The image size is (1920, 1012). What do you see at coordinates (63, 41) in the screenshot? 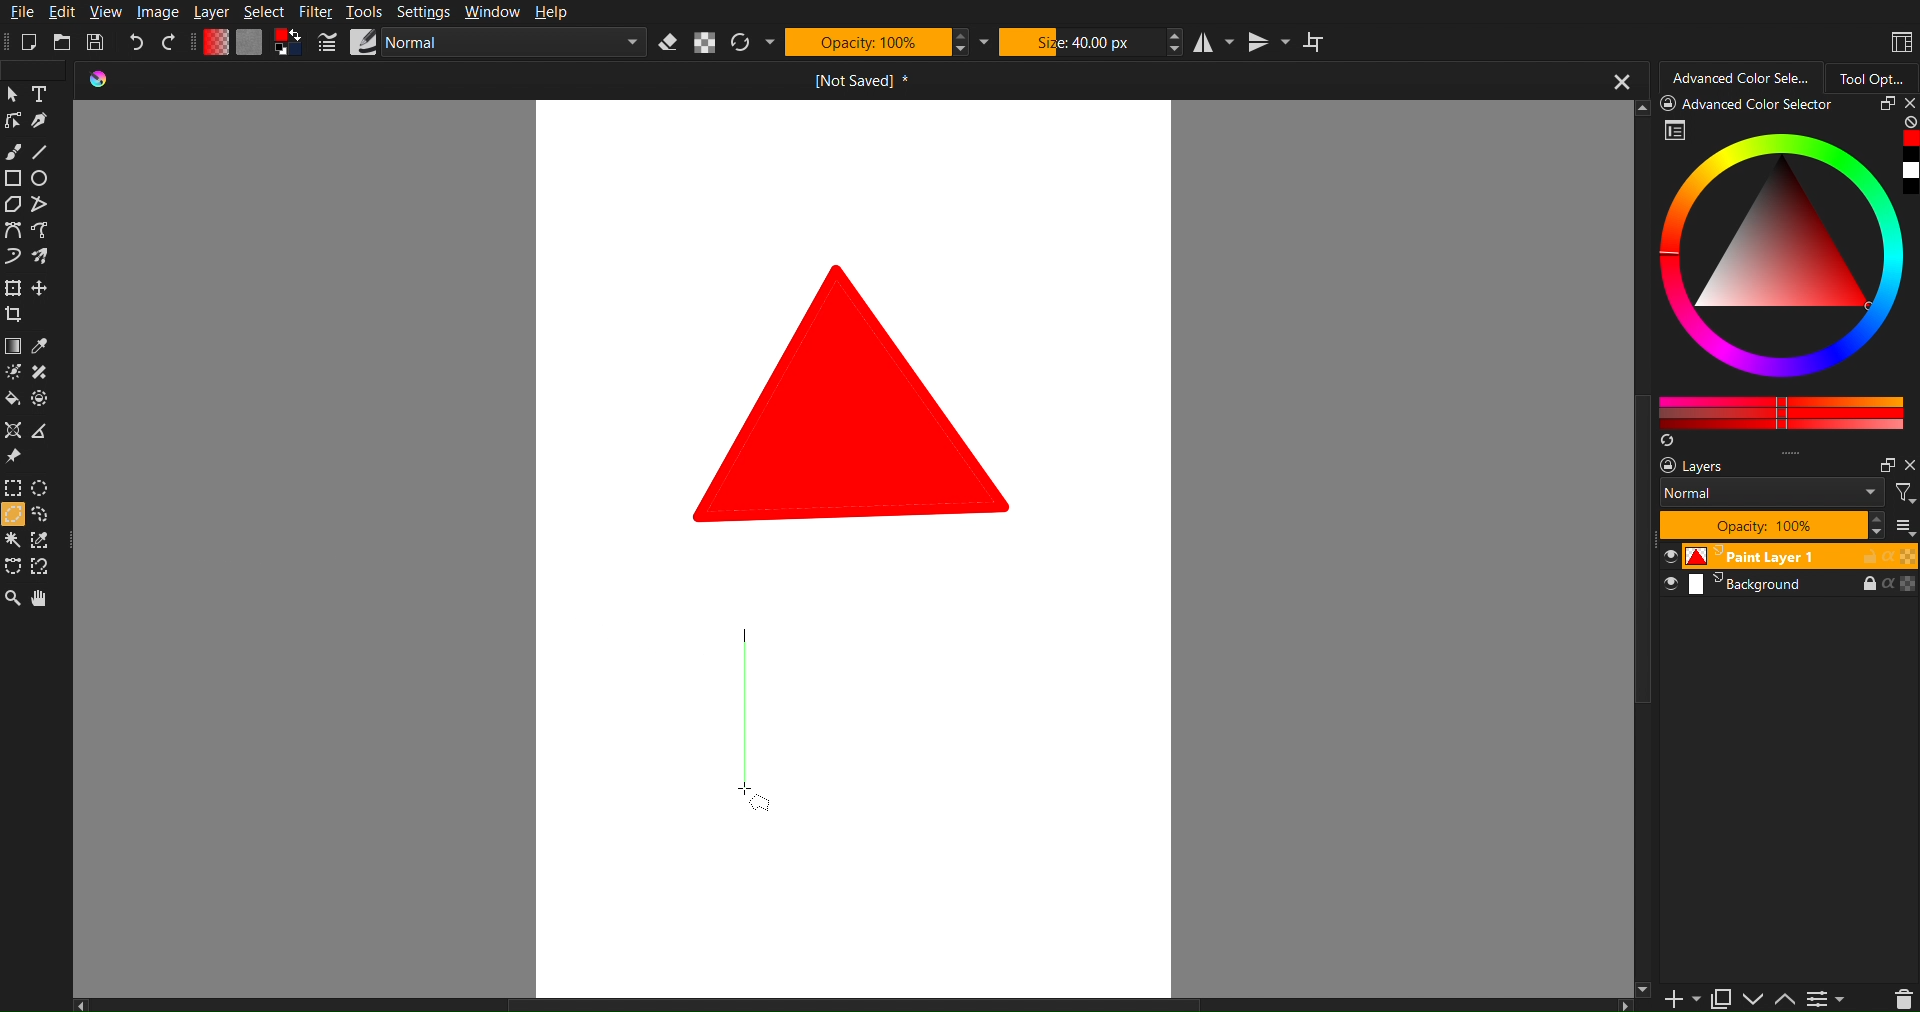
I see `Open` at bounding box center [63, 41].